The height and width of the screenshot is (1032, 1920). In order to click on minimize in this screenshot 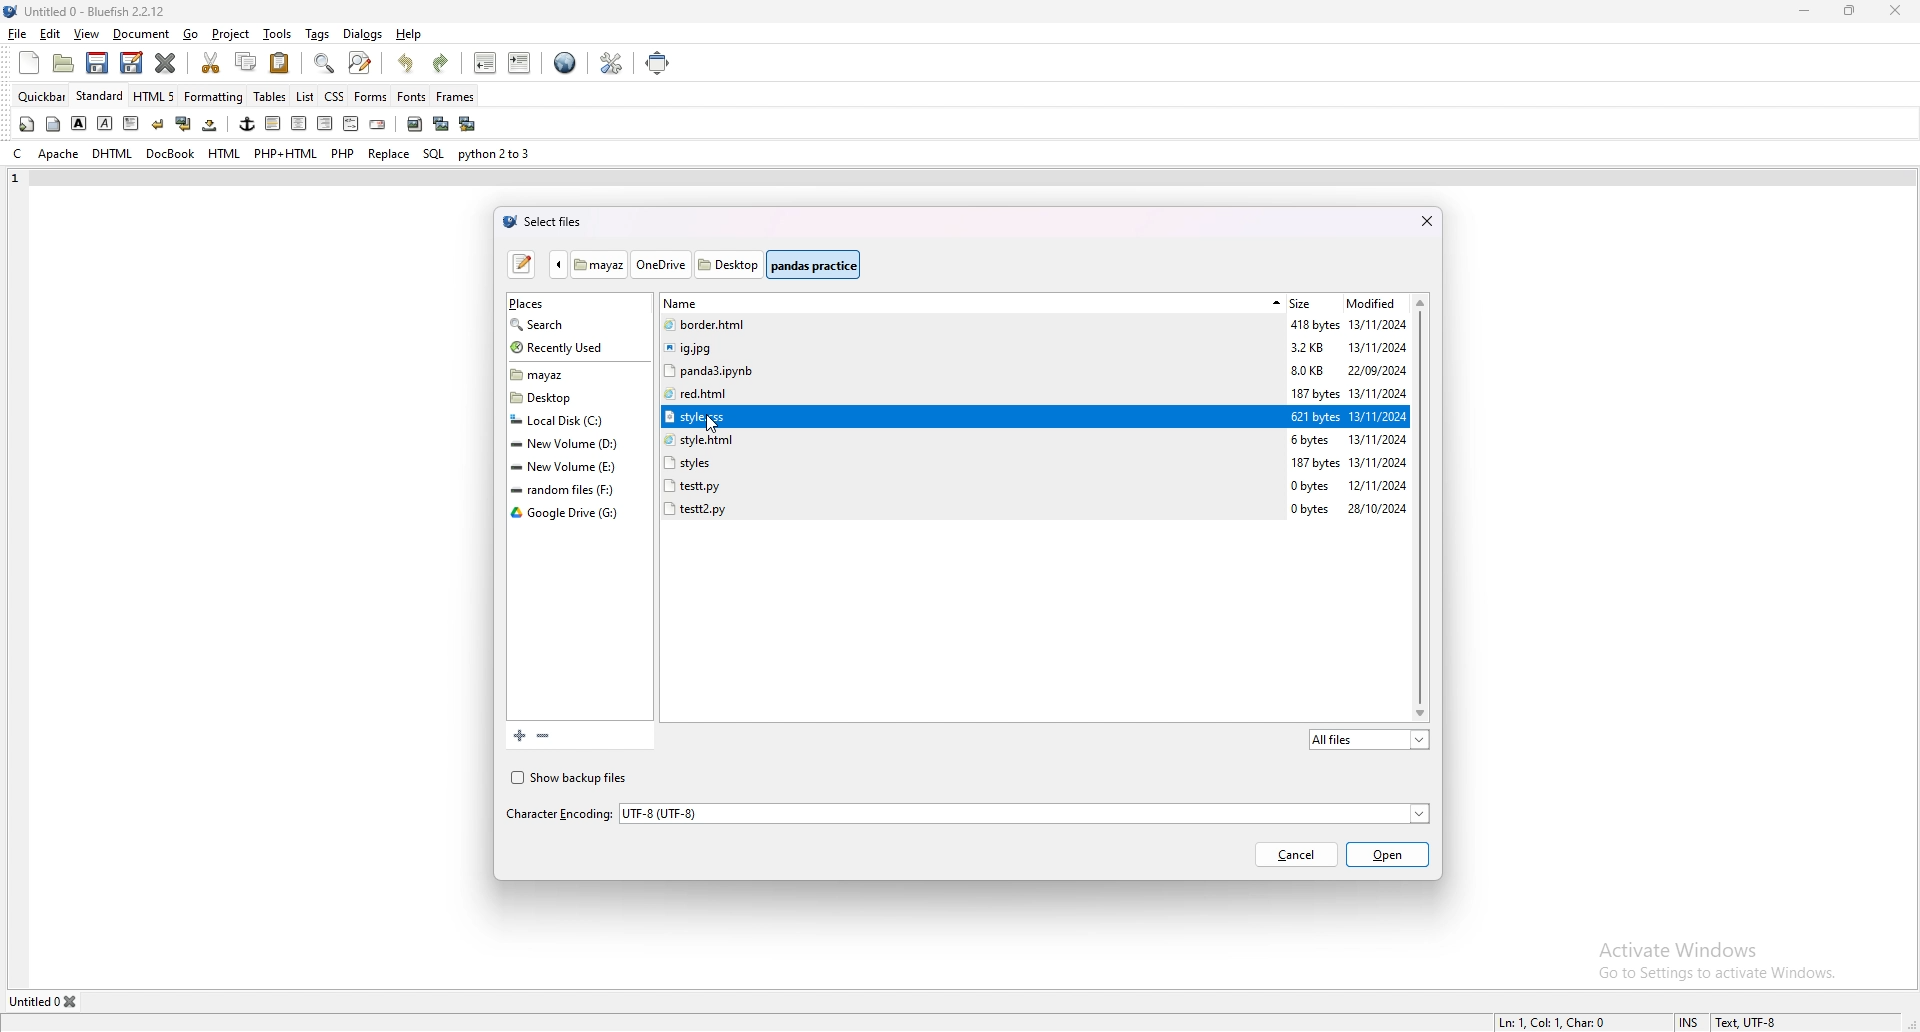, I will do `click(1807, 11)`.